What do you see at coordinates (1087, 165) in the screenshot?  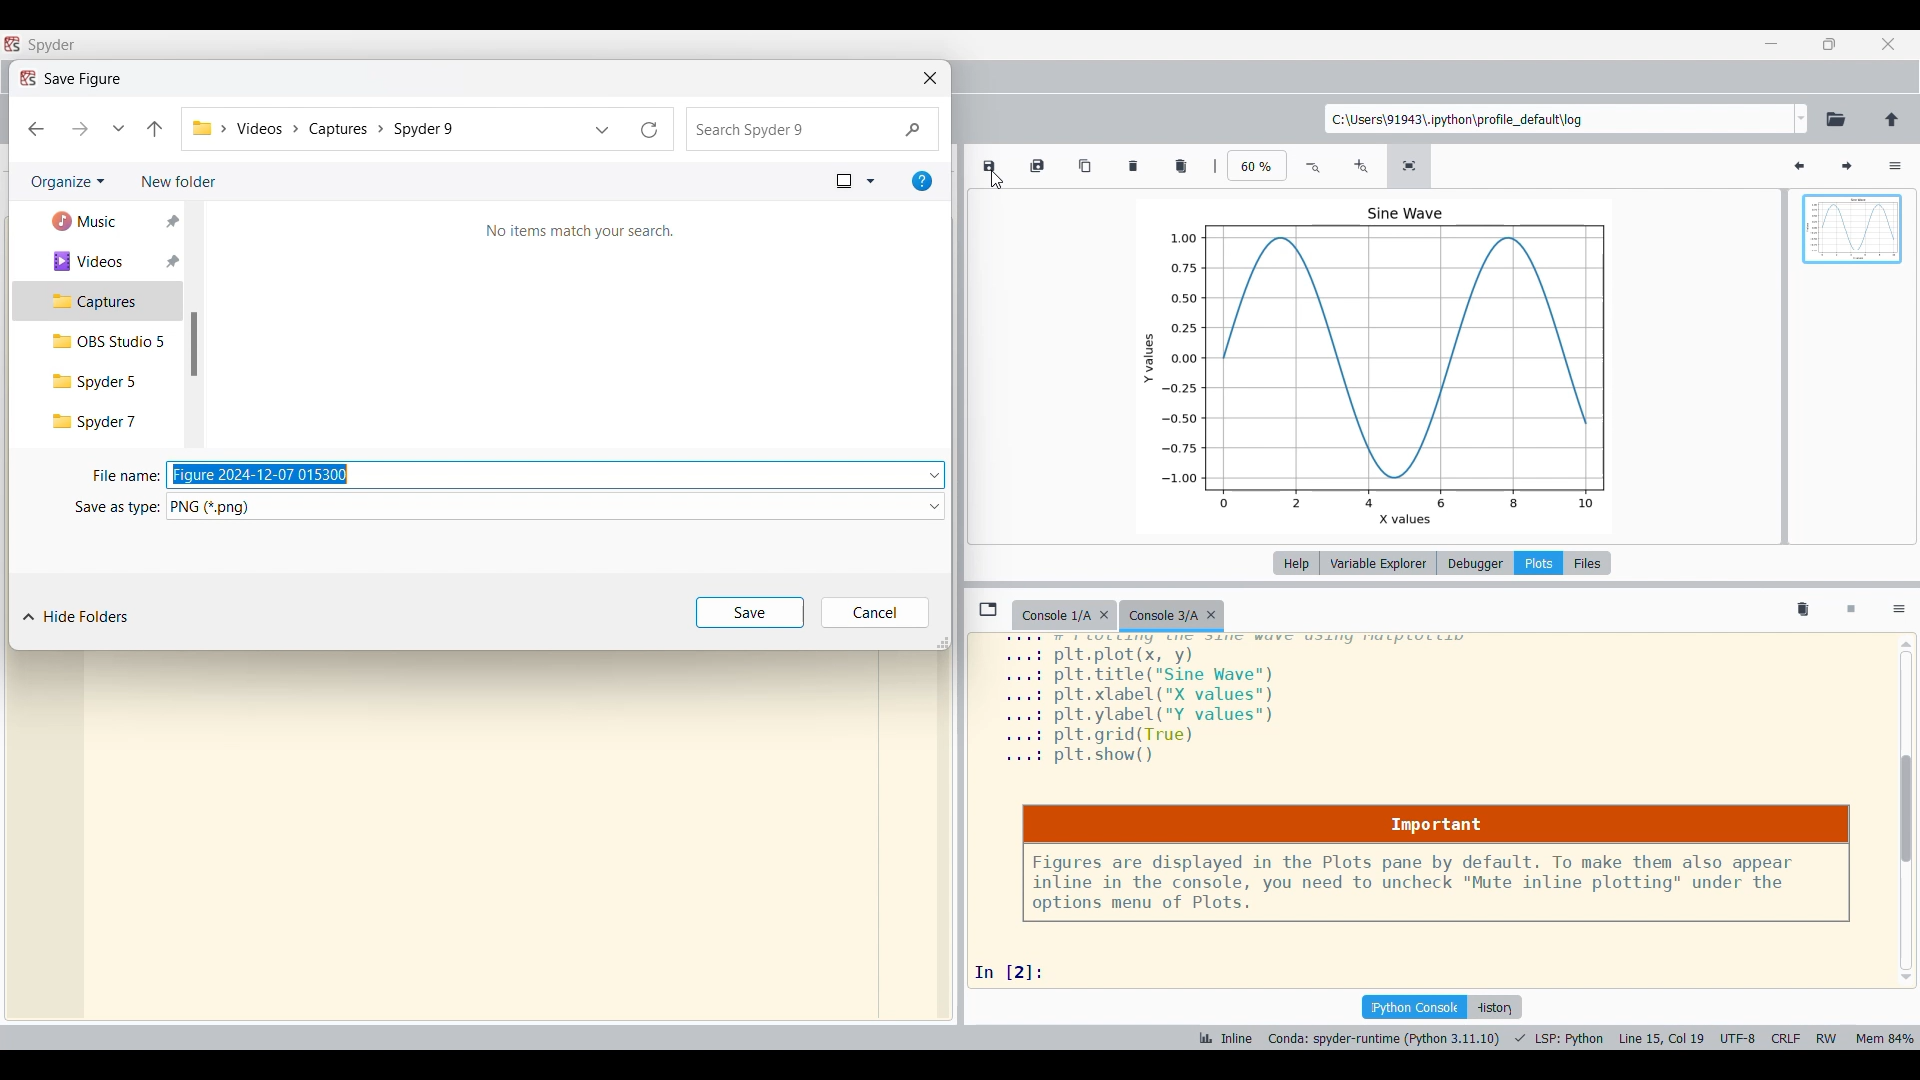 I see `Copy plot to clipboard as image` at bounding box center [1087, 165].